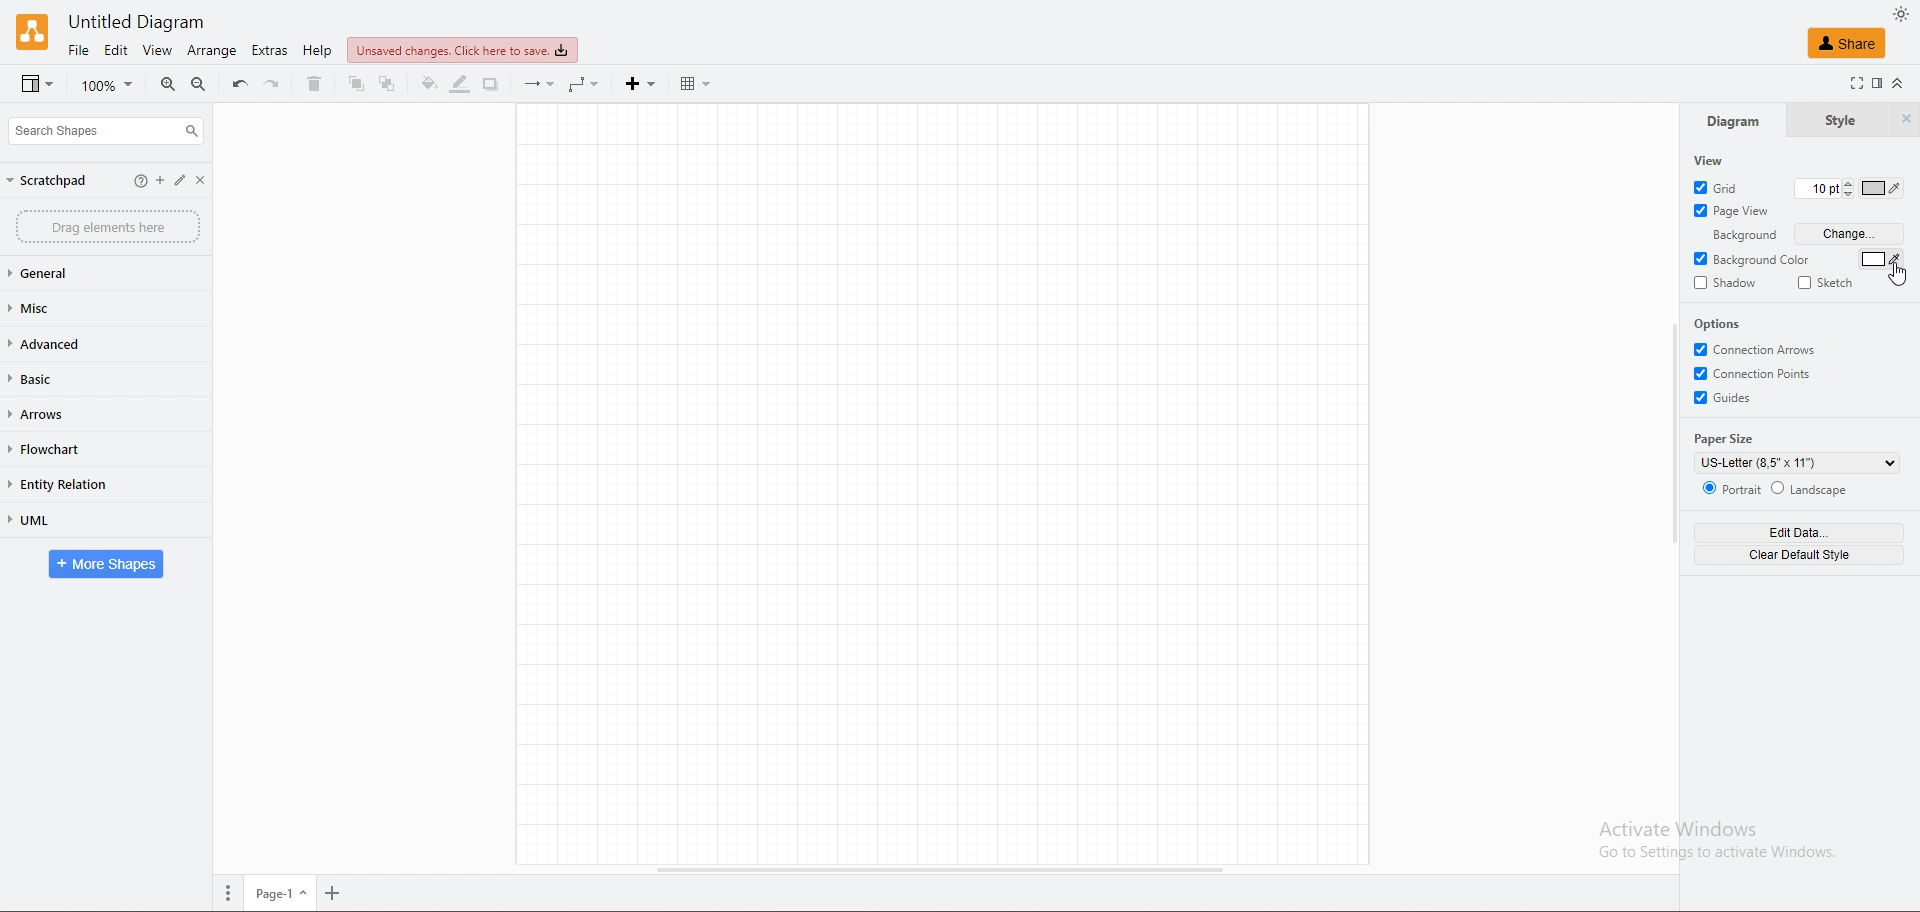 The width and height of the screenshot is (1920, 912). I want to click on edit, so click(117, 50).